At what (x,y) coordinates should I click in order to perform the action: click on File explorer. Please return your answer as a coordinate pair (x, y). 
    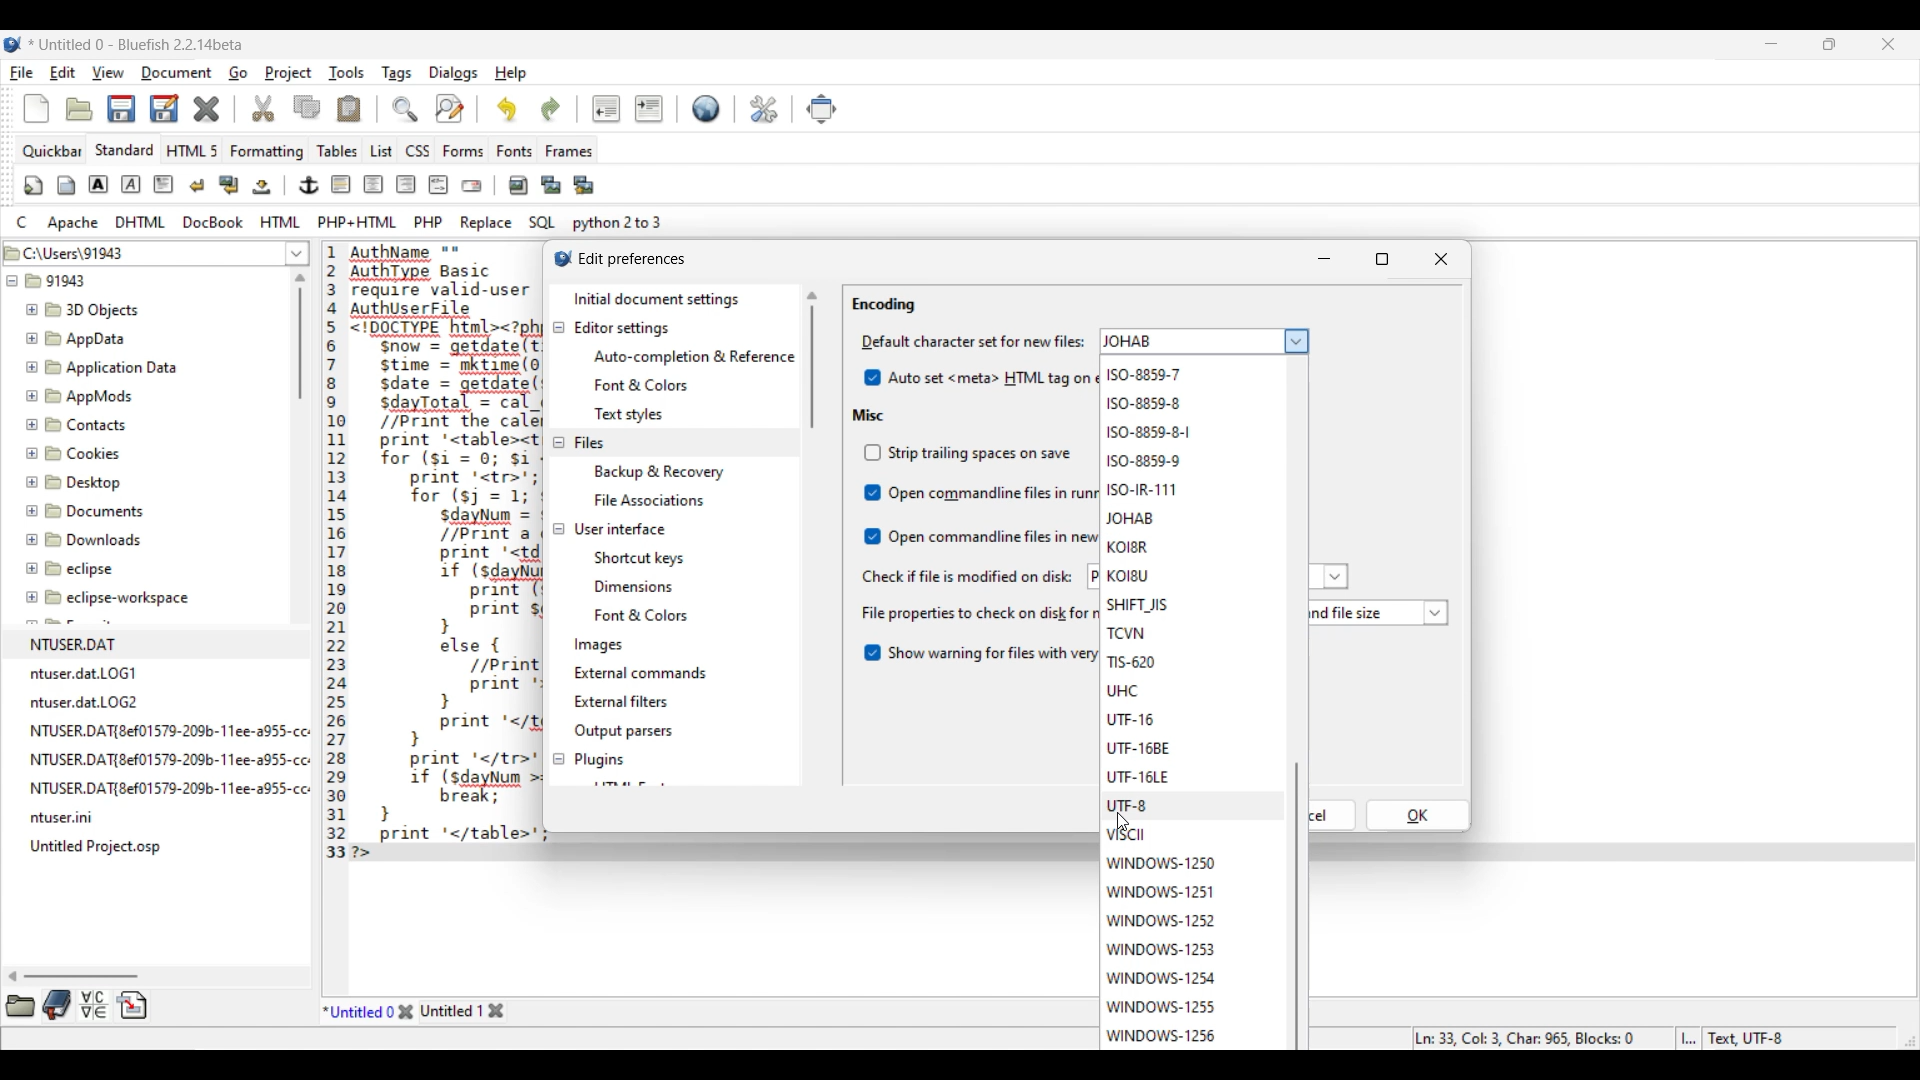
    Looking at the image, I should click on (144, 548).